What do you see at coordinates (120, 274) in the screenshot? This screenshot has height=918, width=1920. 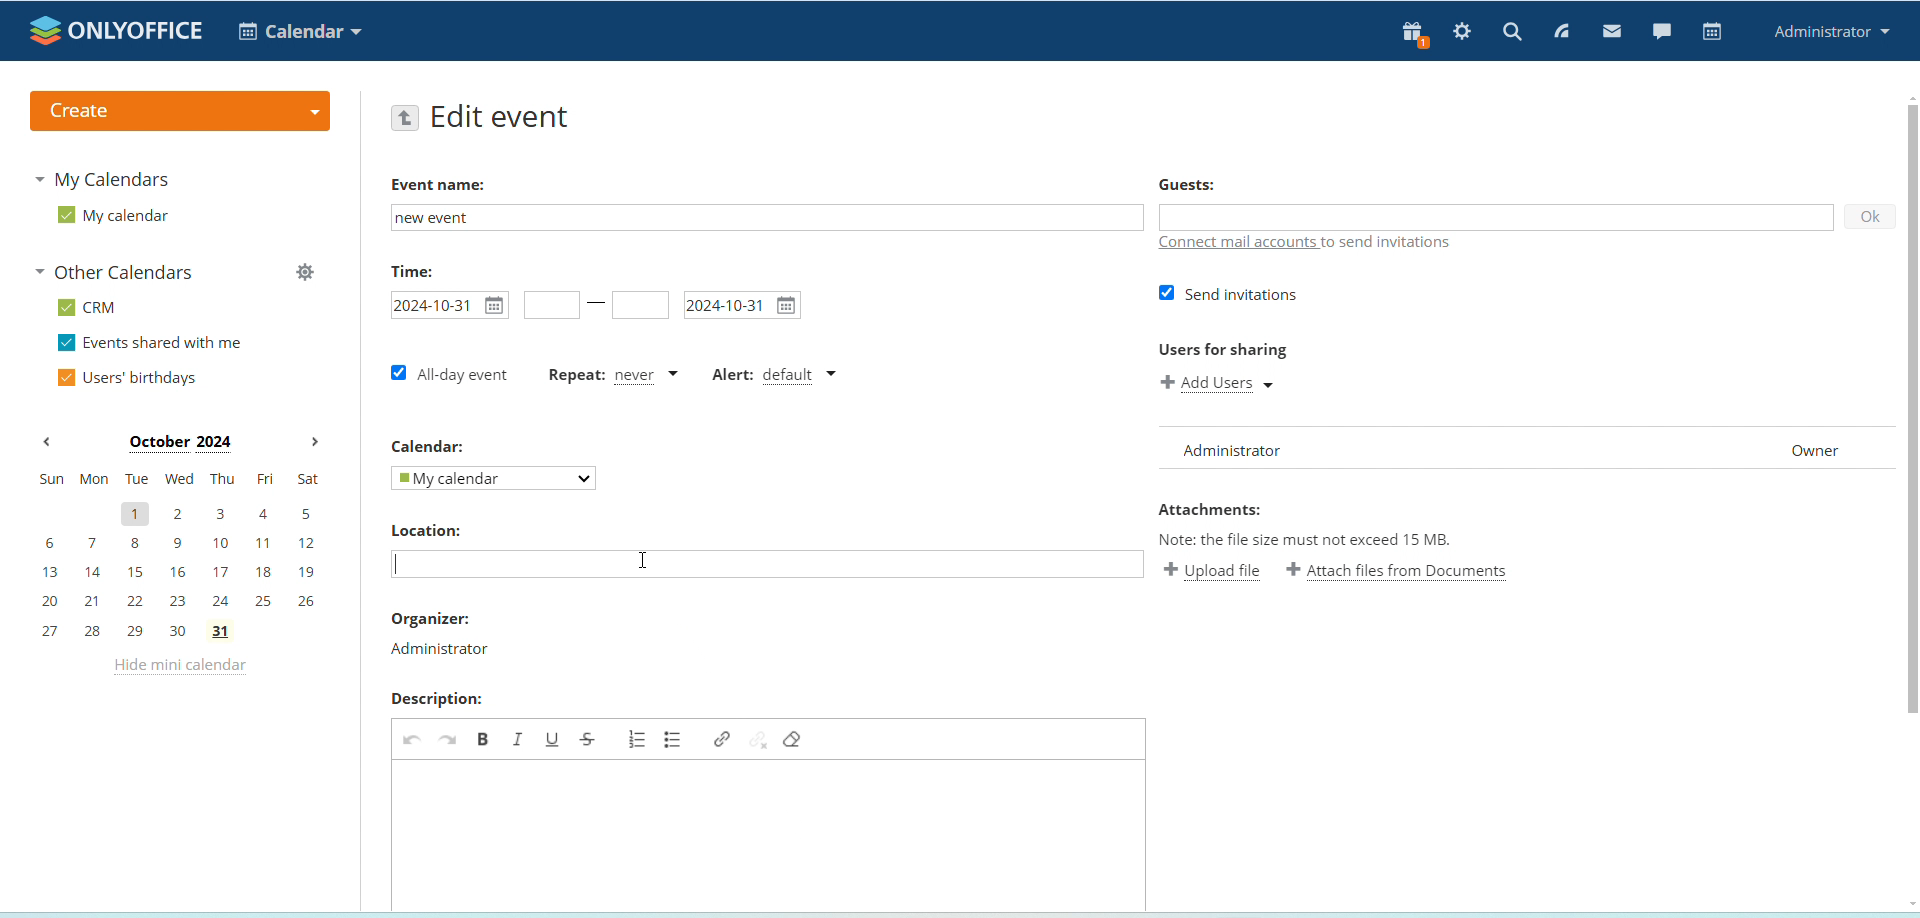 I see `other calendars` at bounding box center [120, 274].